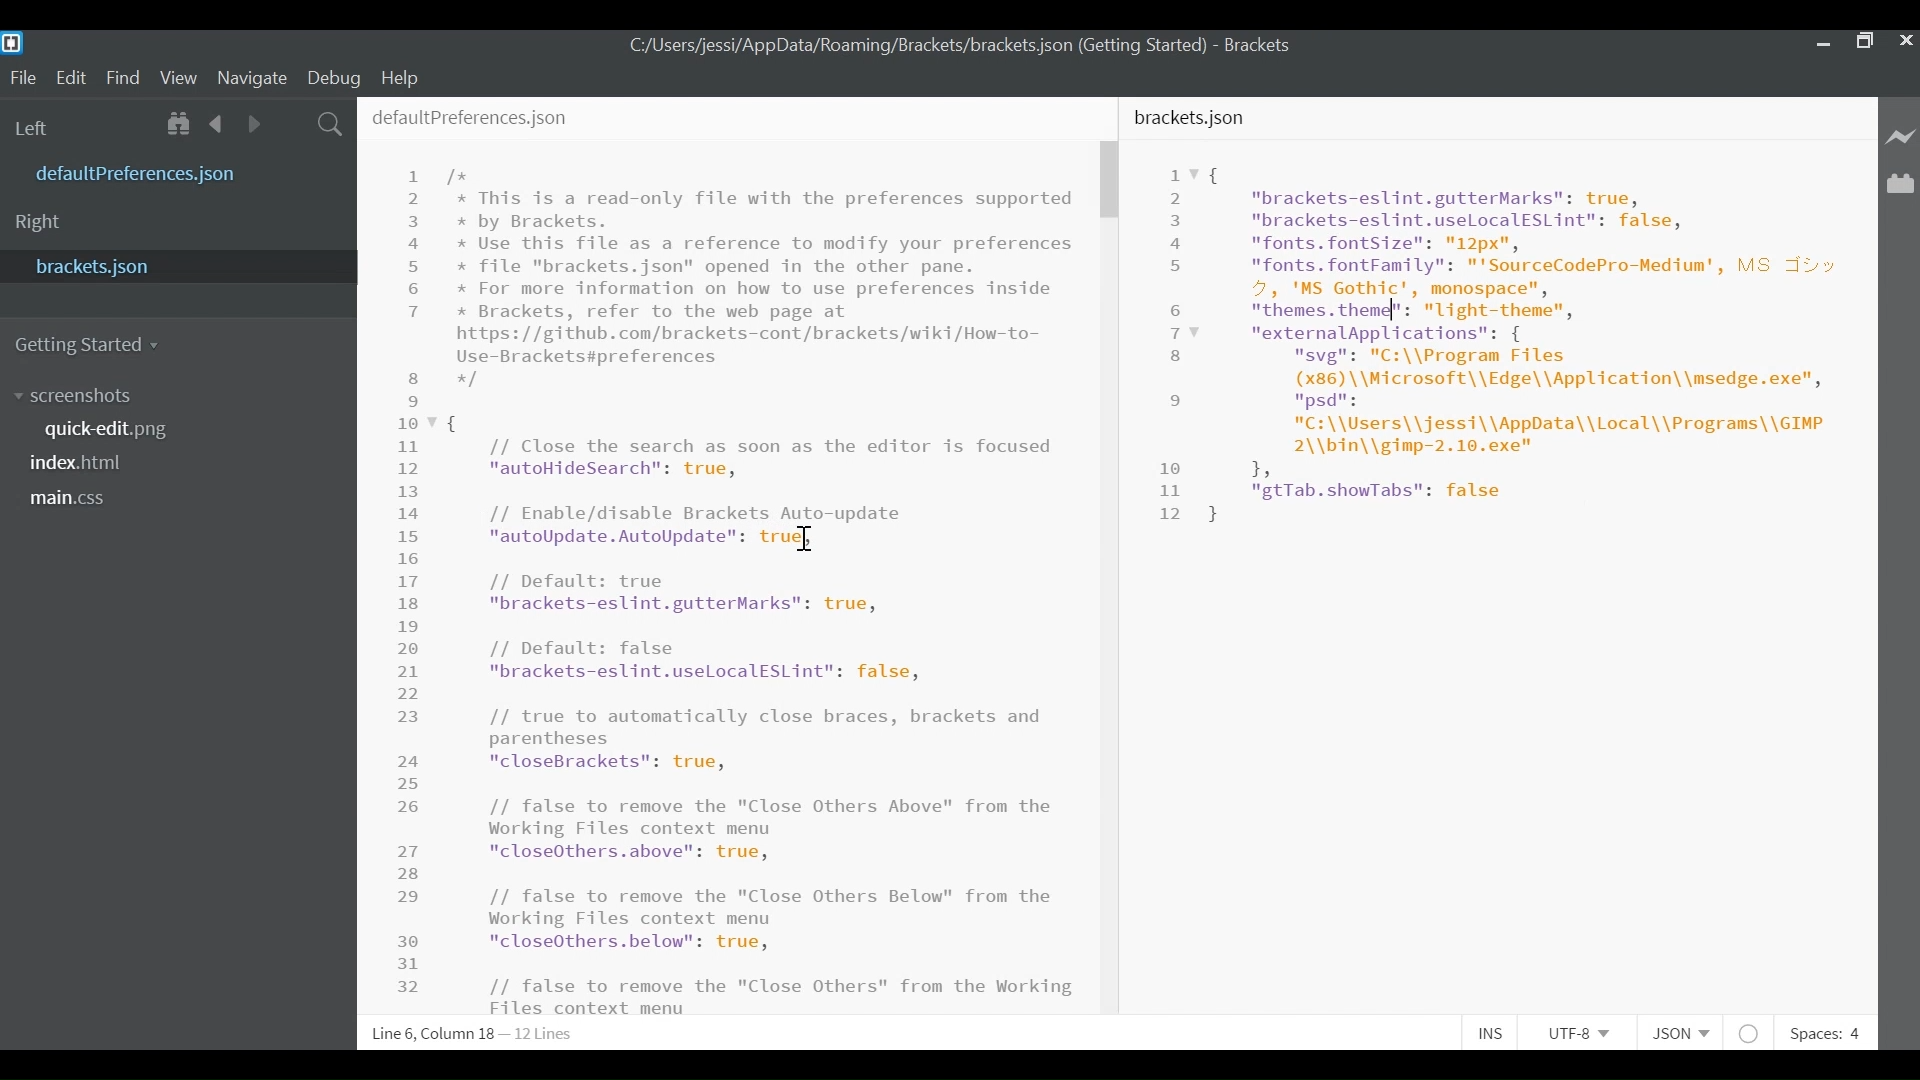  Describe the element at coordinates (1900, 184) in the screenshot. I see `Manage Extensions` at that location.